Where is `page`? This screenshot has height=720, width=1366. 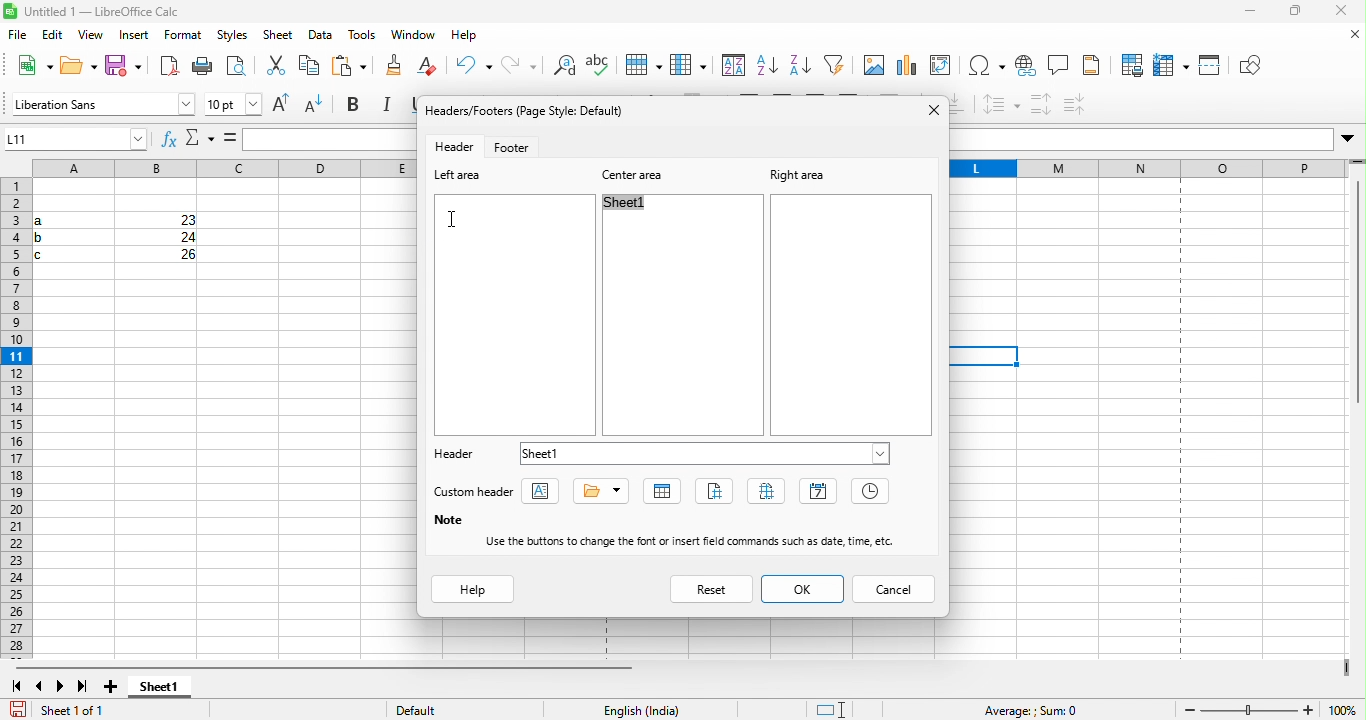
page is located at coordinates (714, 487).